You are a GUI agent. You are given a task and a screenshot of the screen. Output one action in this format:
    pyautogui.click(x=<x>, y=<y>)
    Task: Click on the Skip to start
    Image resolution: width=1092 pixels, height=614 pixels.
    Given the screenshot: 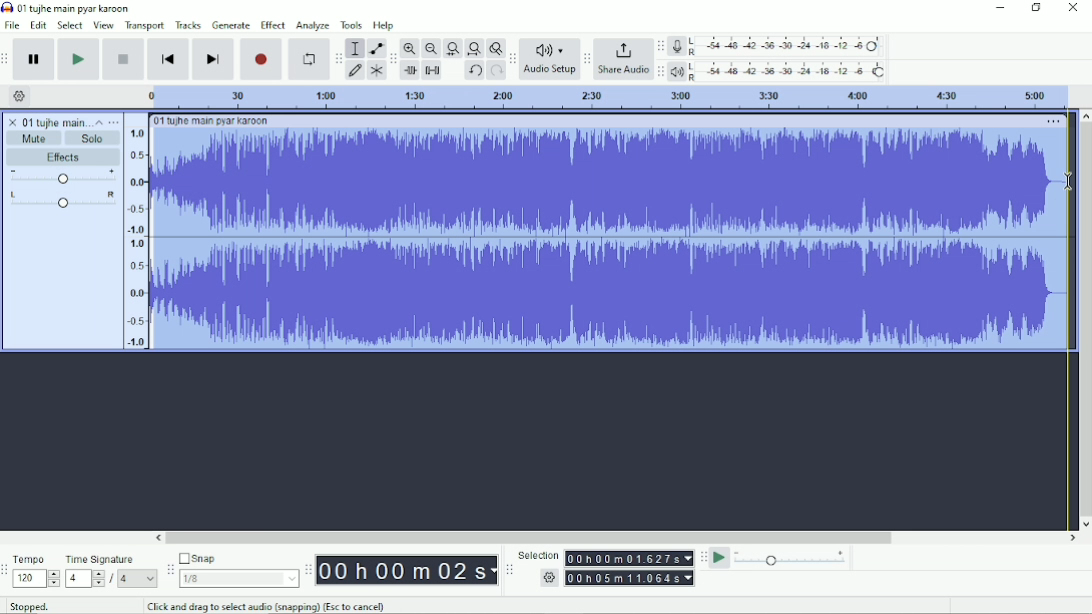 What is the action you would take?
    pyautogui.click(x=169, y=59)
    